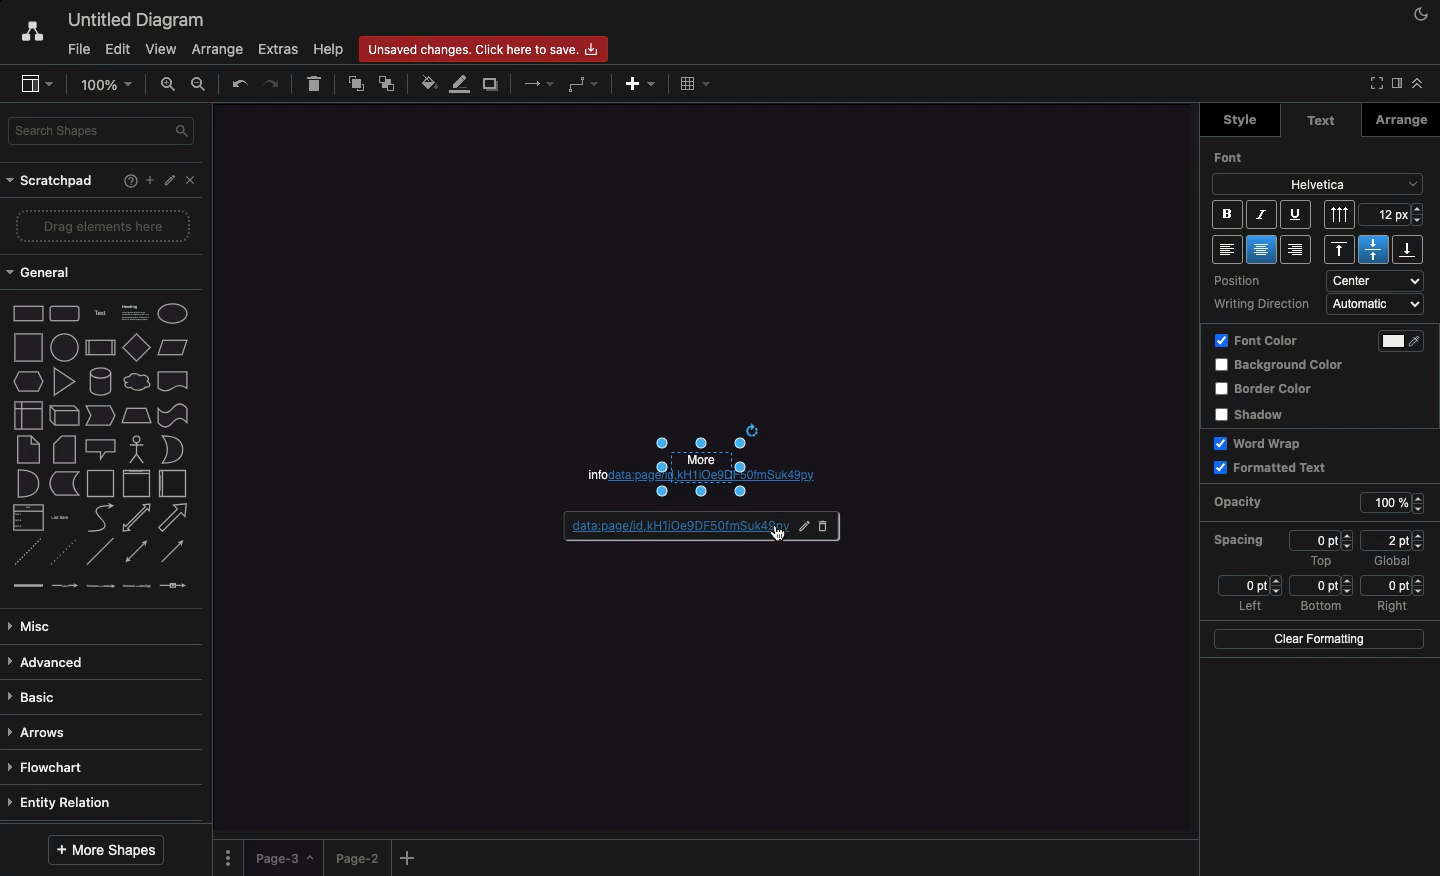  Describe the element at coordinates (327, 49) in the screenshot. I see `Help` at that location.